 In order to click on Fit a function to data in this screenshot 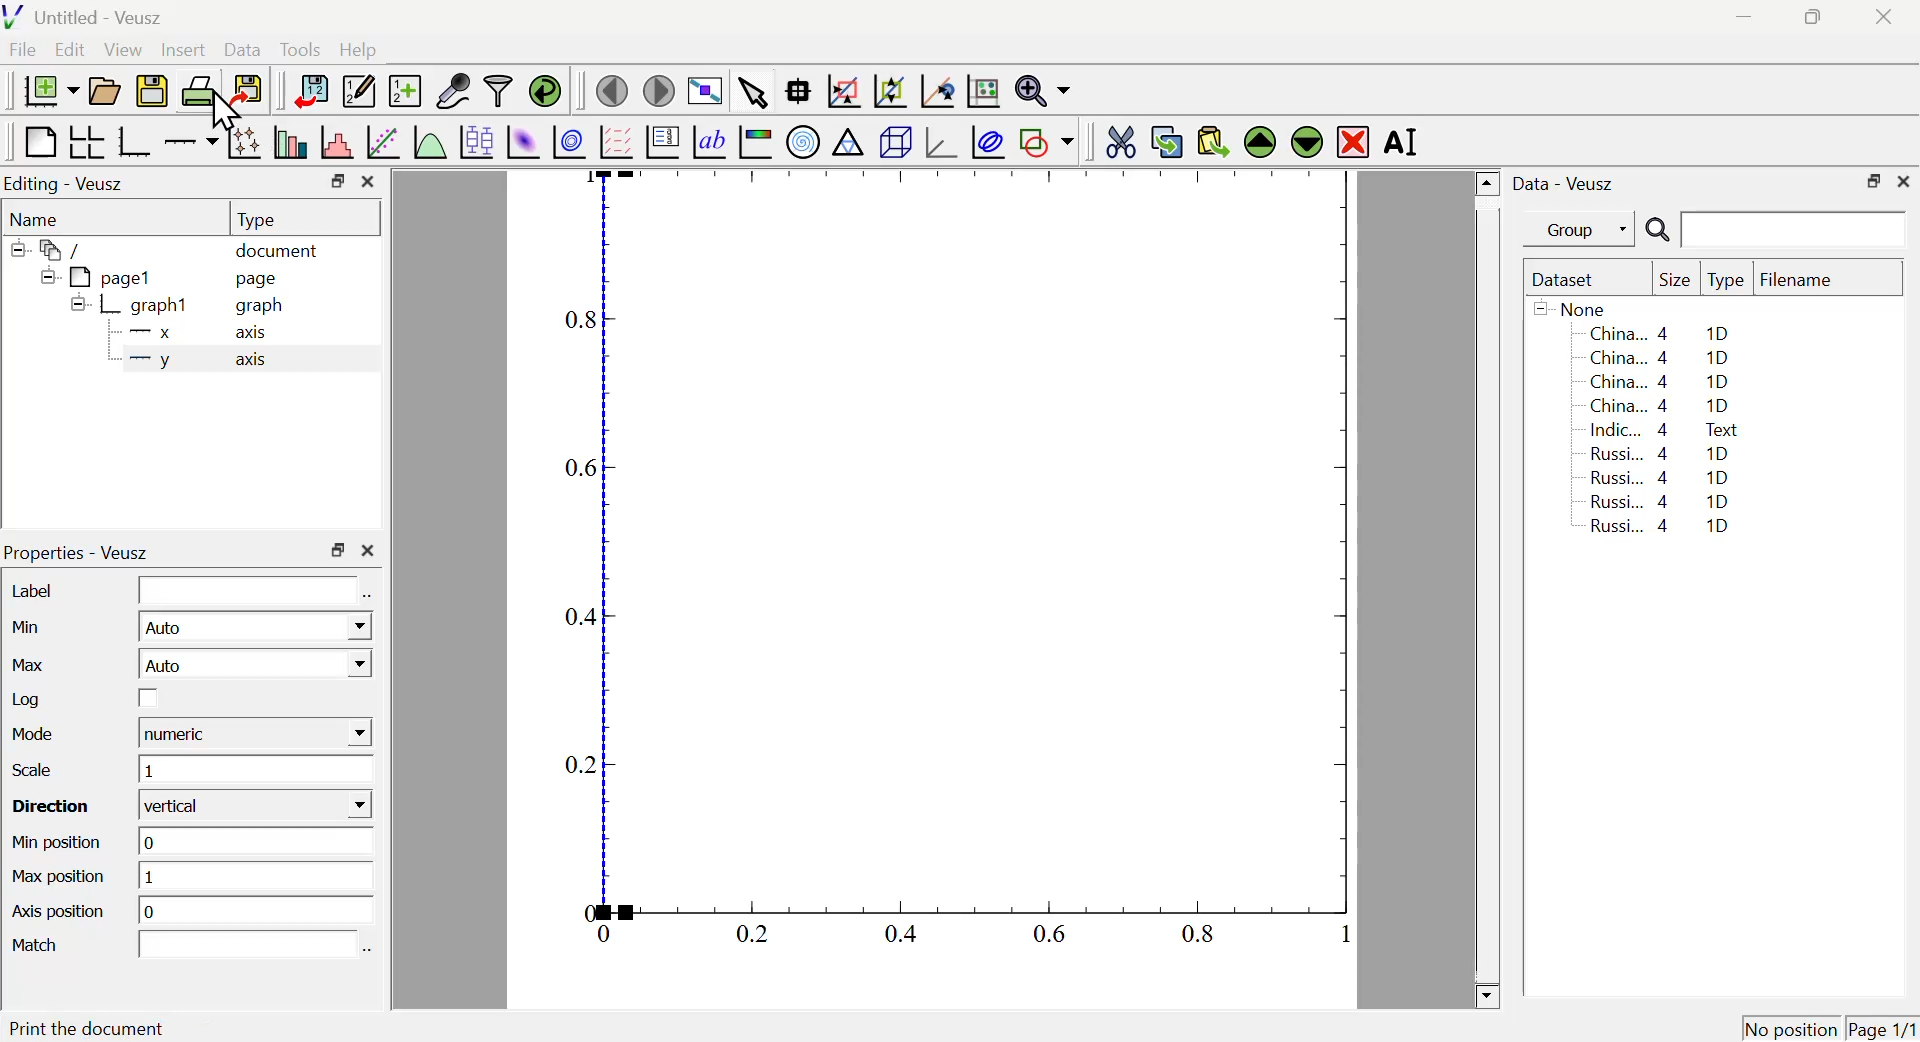, I will do `click(384, 144)`.